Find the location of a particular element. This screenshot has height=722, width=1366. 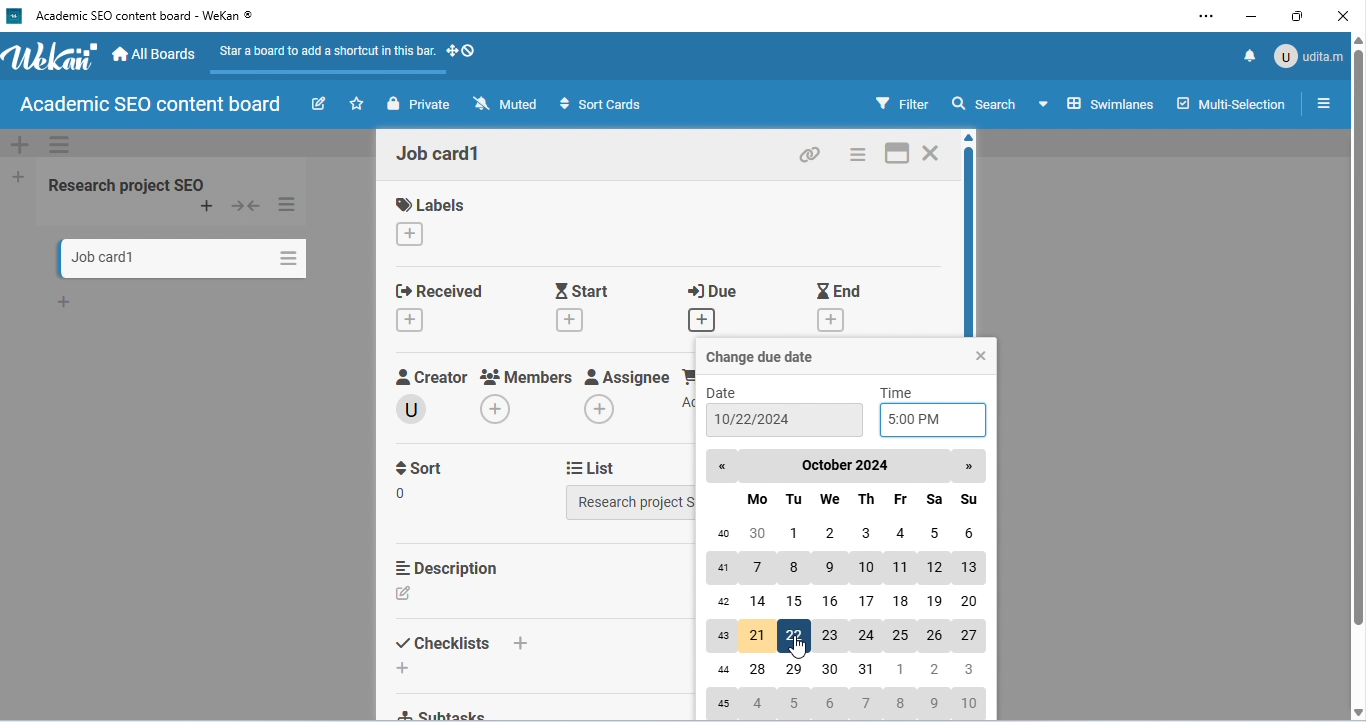

wekan logo is located at coordinates (14, 16).